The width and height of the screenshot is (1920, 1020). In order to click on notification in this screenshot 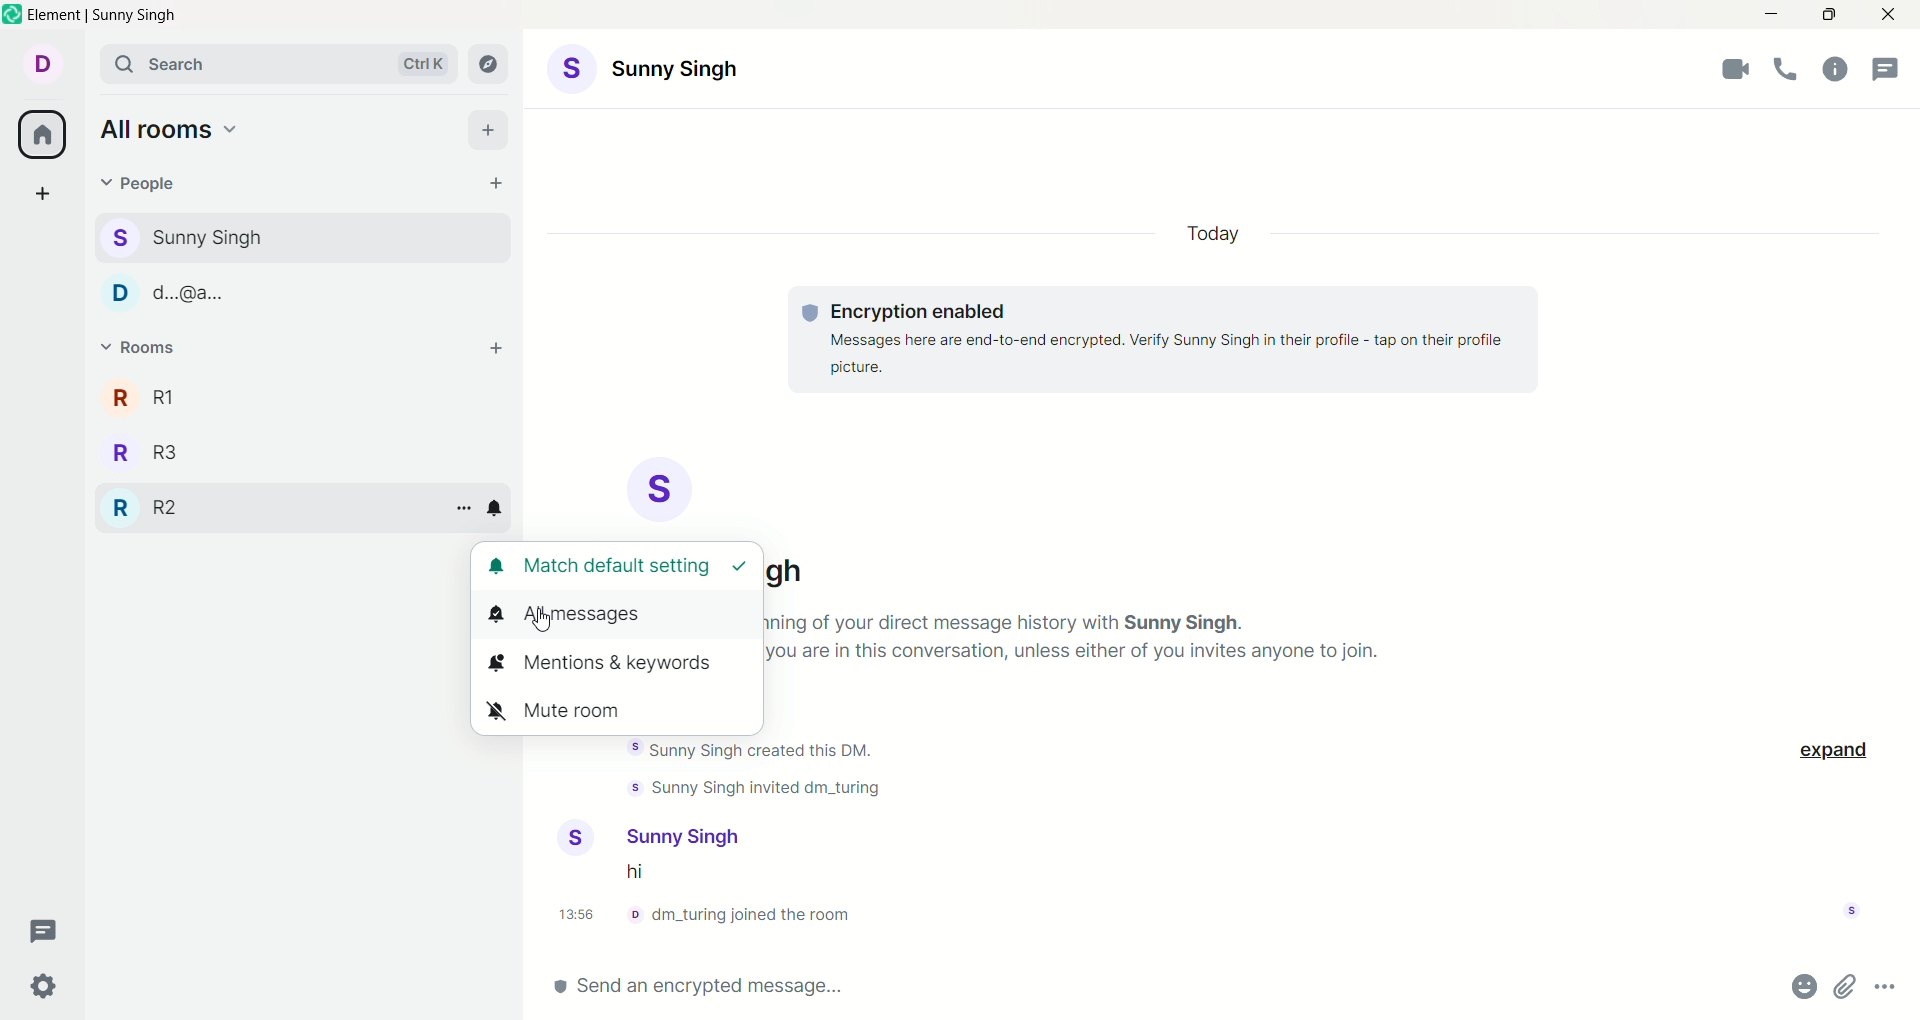, I will do `click(497, 508)`.